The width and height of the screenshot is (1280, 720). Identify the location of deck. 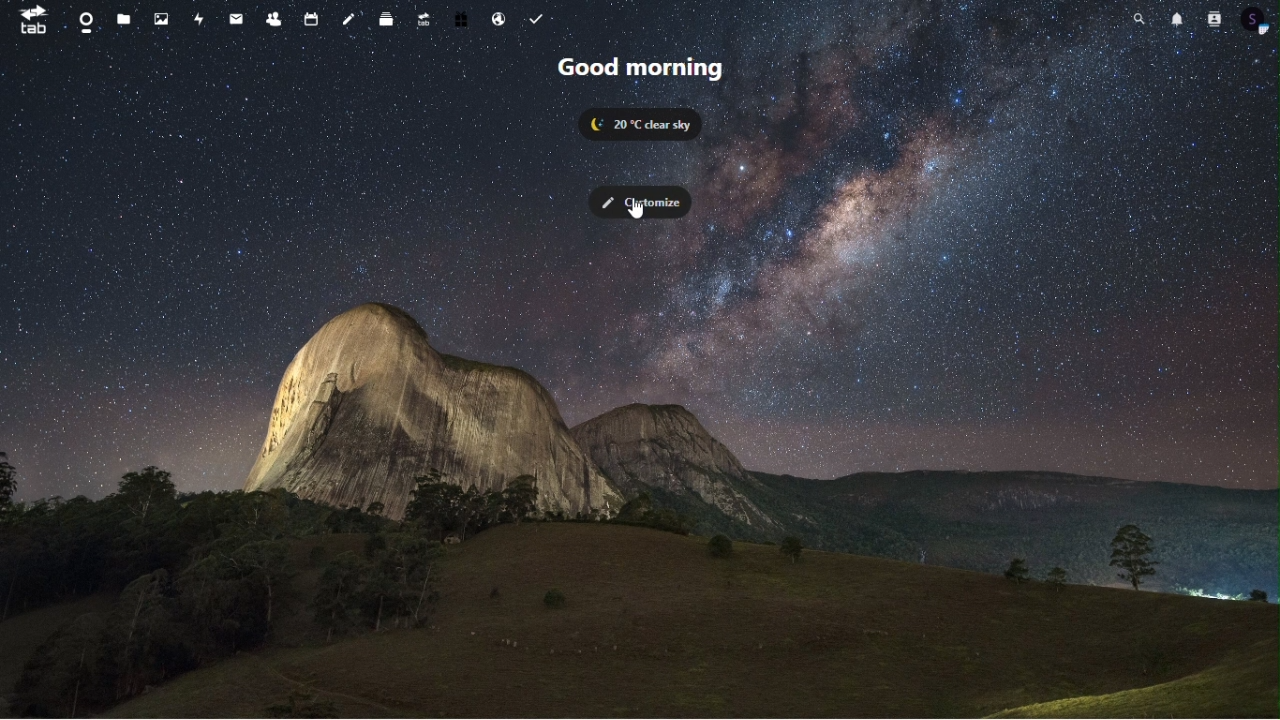
(384, 21).